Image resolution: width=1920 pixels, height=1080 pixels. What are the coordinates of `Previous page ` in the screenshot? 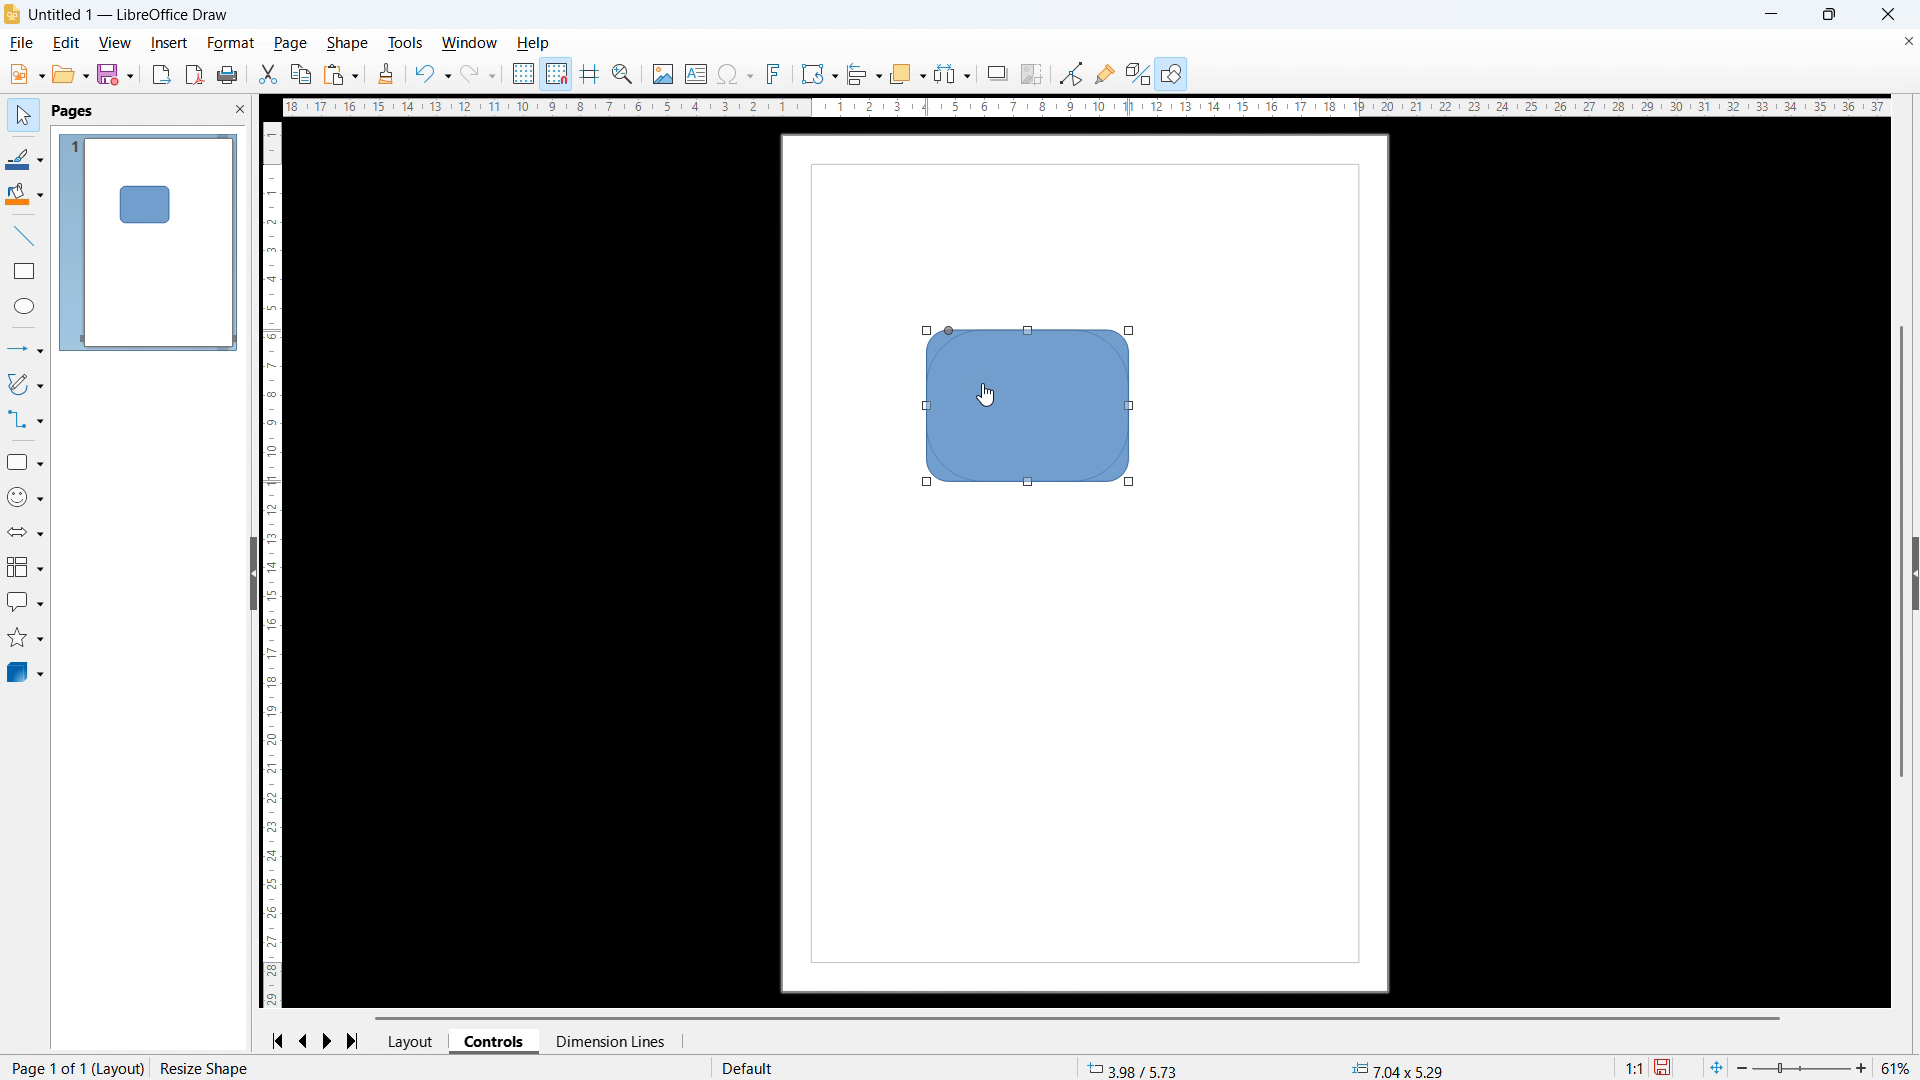 It's located at (303, 1041).